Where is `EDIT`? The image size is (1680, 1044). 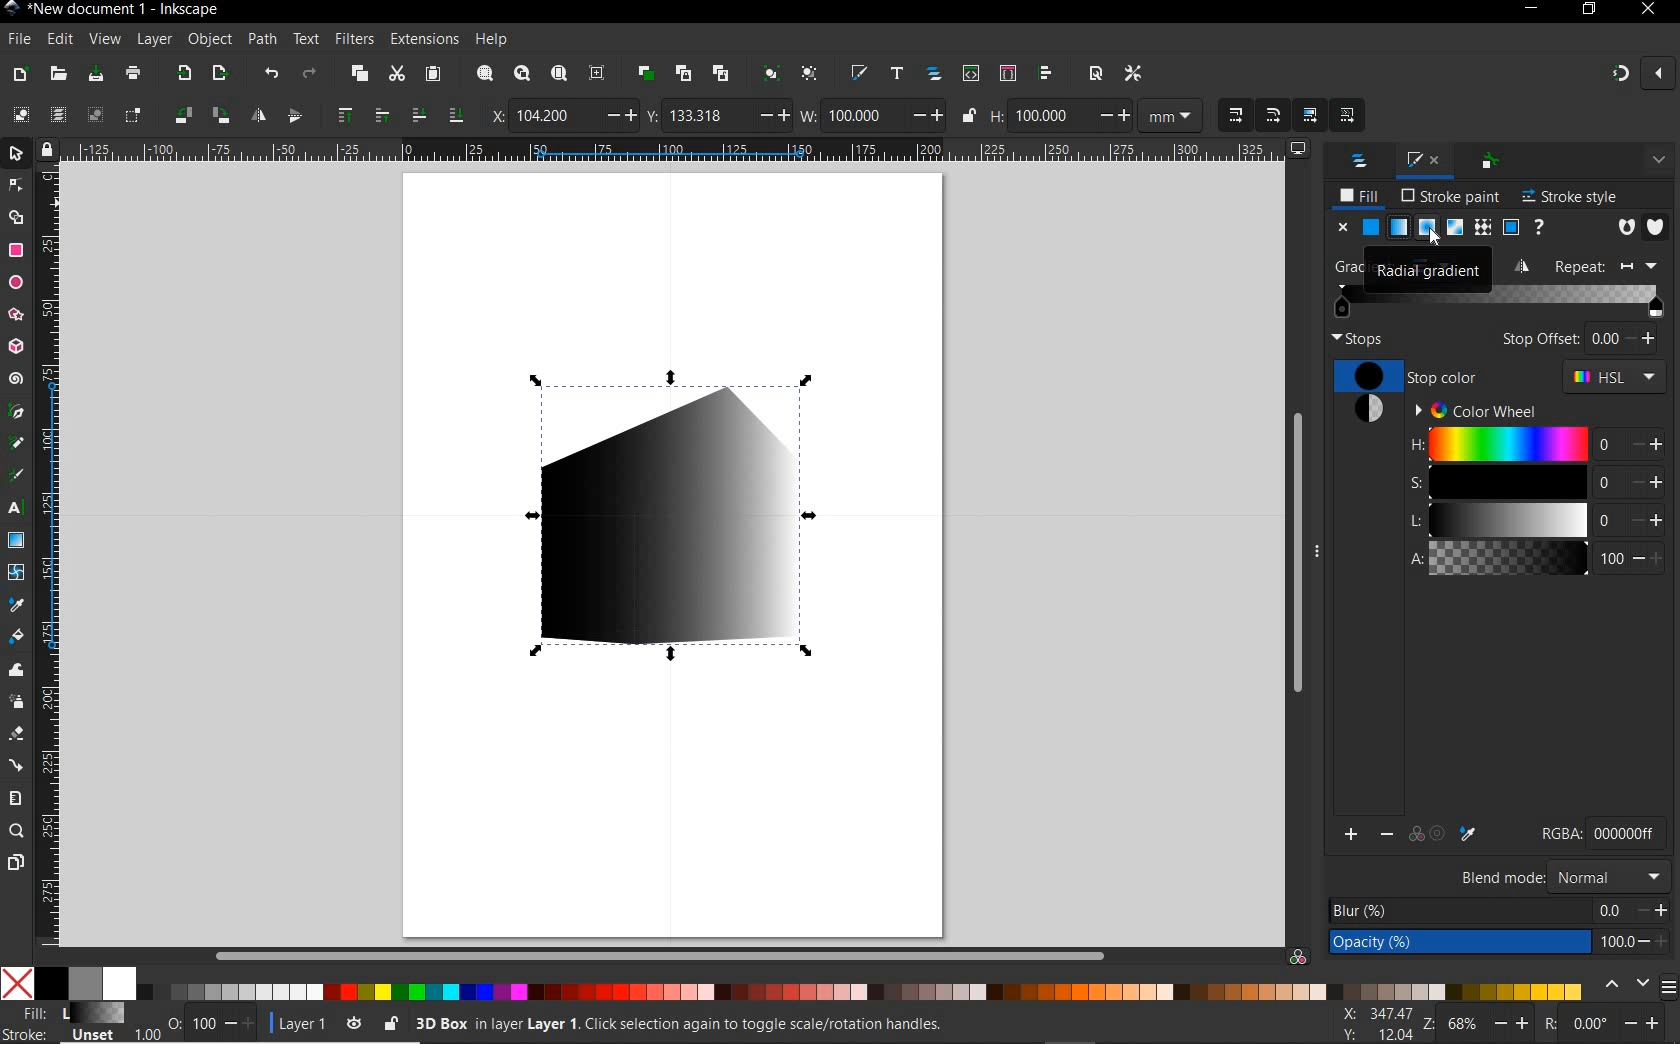 EDIT is located at coordinates (58, 37).